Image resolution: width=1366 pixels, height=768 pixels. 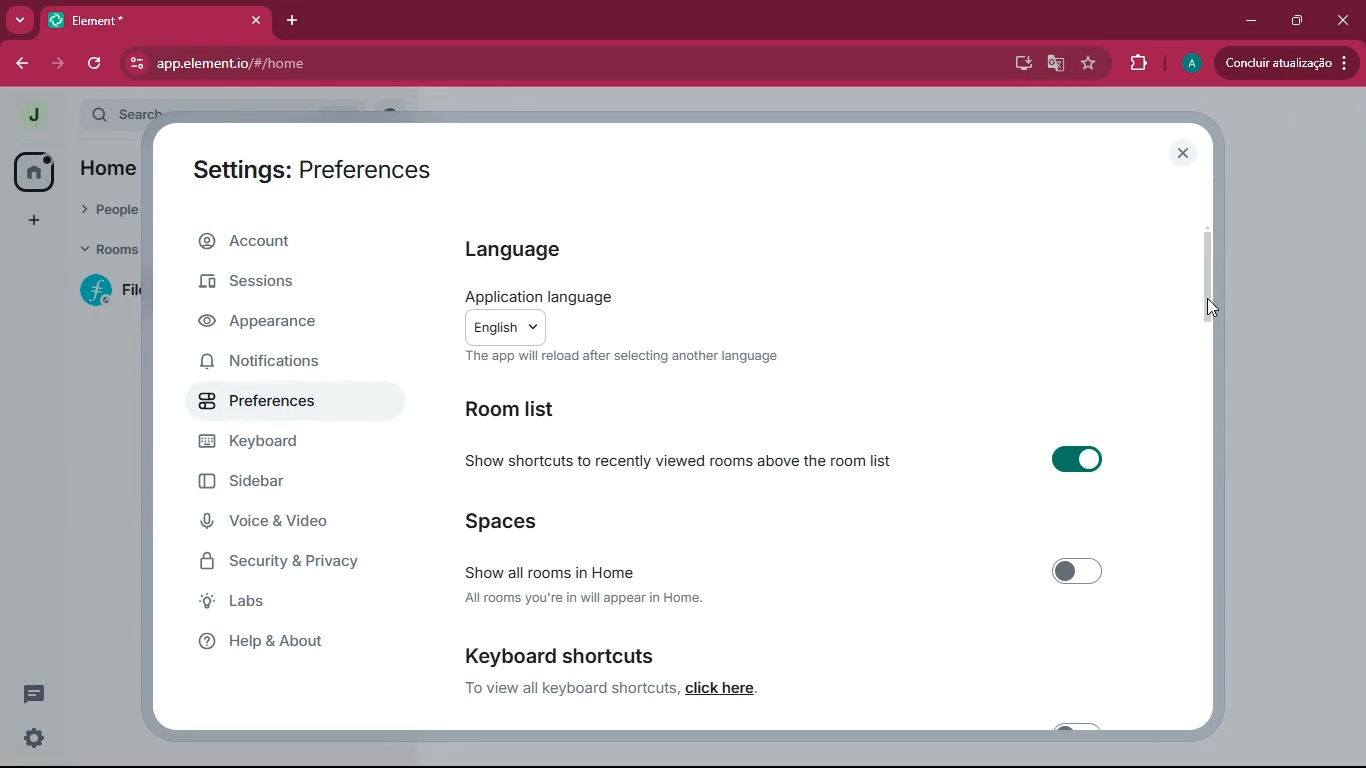 What do you see at coordinates (563, 654) in the screenshot?
I see `keyboard shortcuts` at bounding box center [563, 654].